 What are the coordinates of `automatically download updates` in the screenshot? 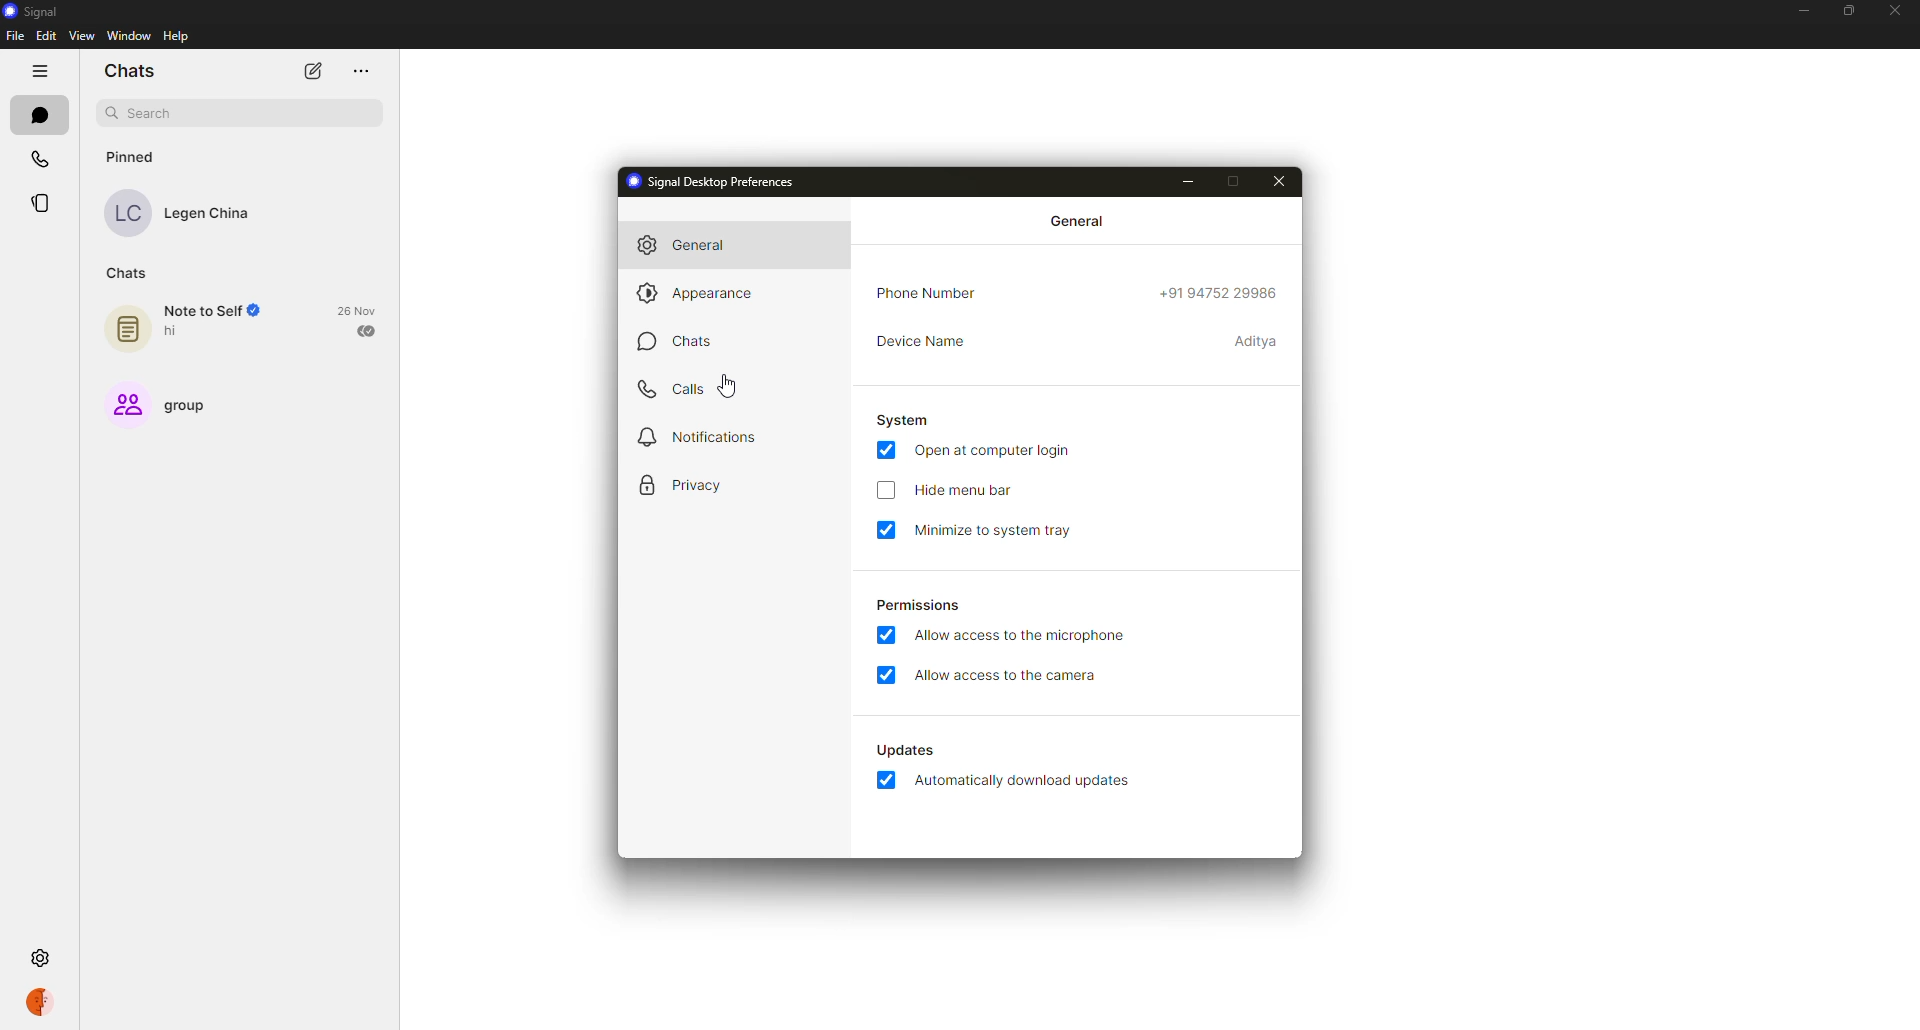 It's located at (906, 750).